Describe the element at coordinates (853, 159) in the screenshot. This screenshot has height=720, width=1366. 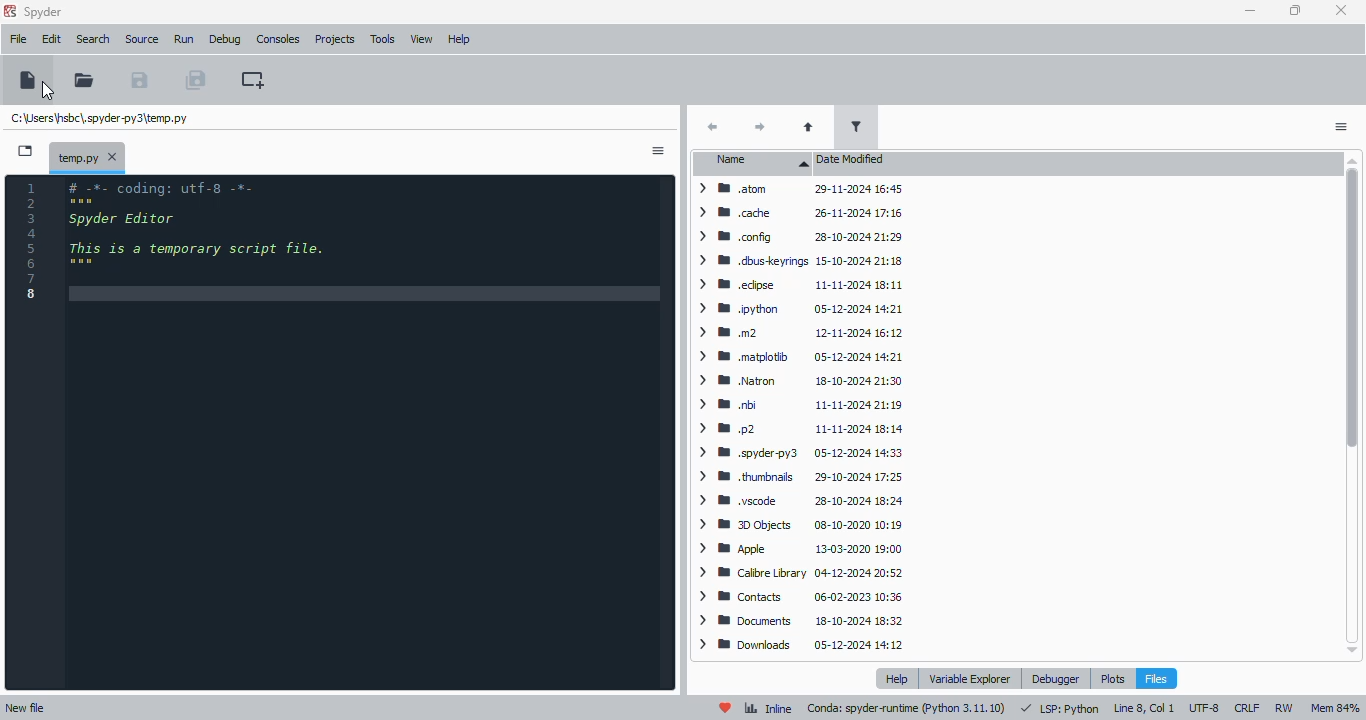
I see `date modified` at that location.